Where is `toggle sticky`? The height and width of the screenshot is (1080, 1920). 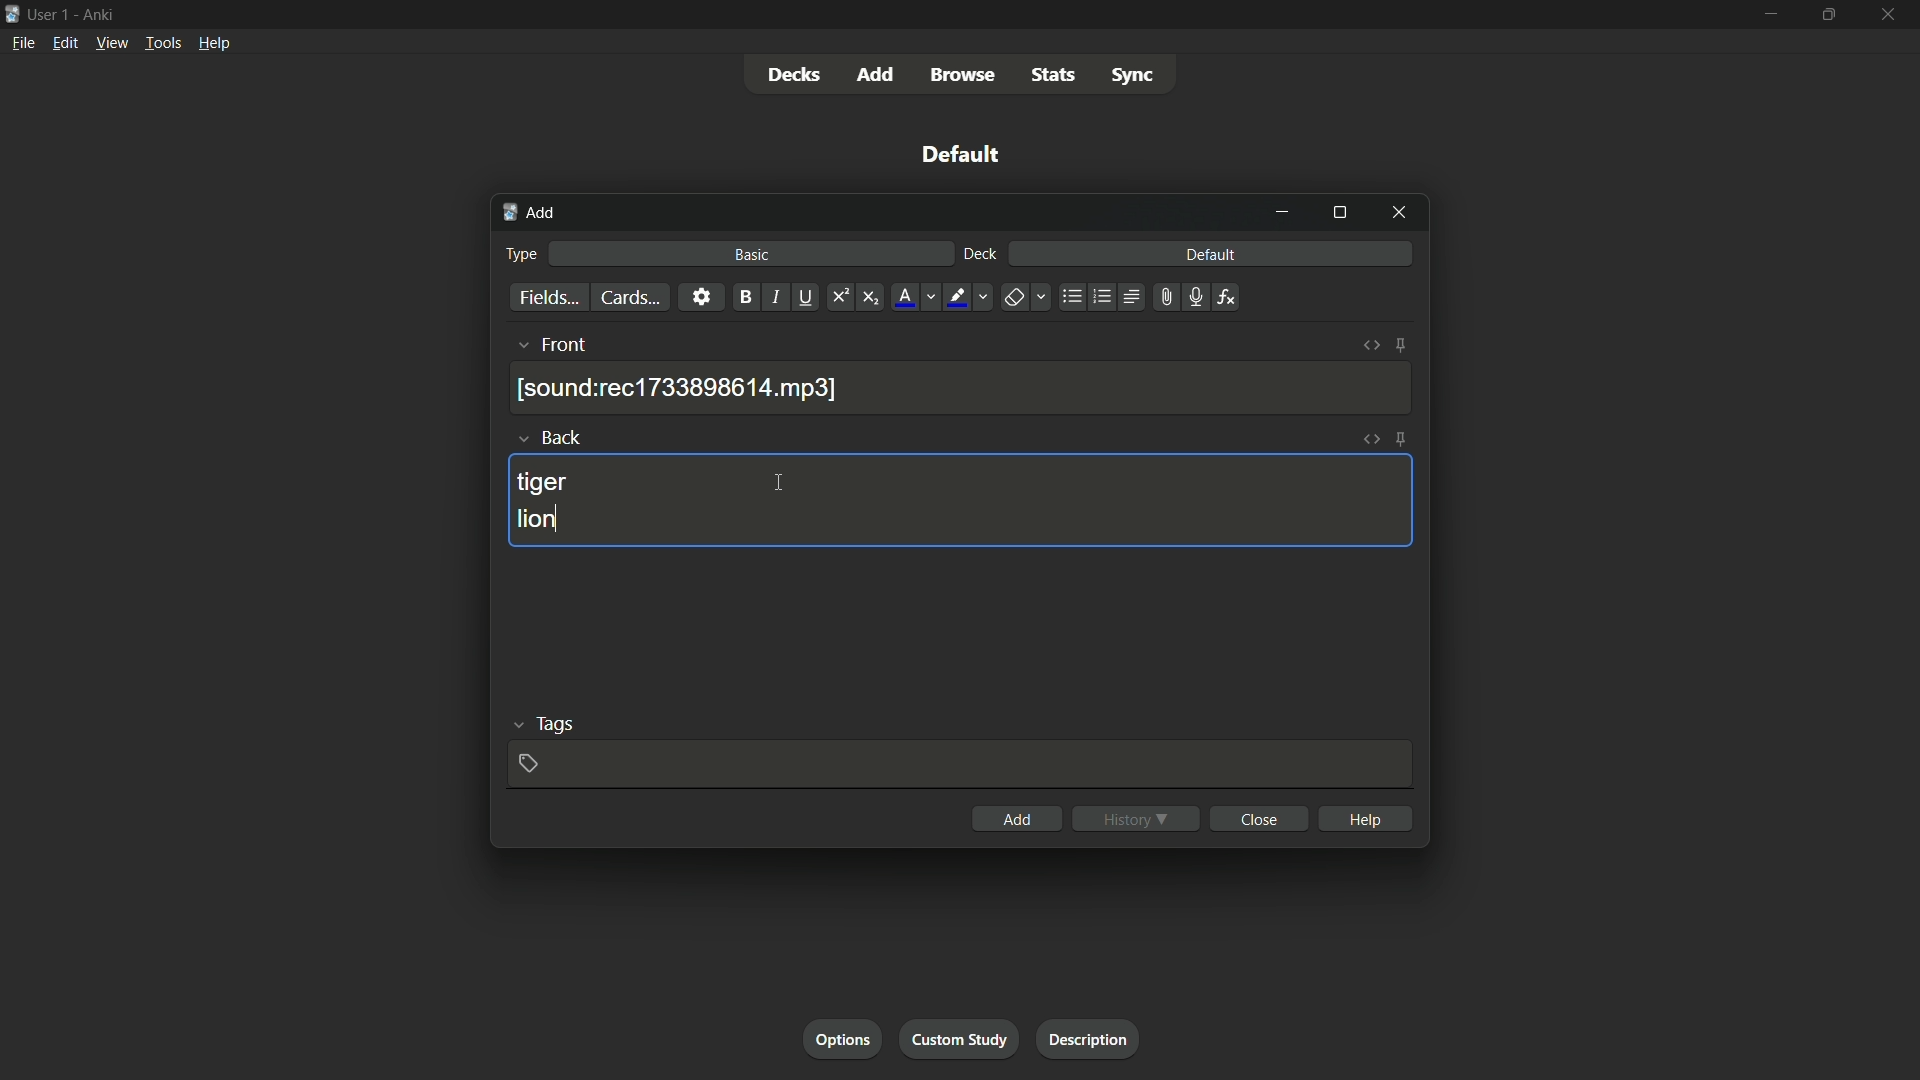 toggle sticky is located at coordinates (1400, 346).